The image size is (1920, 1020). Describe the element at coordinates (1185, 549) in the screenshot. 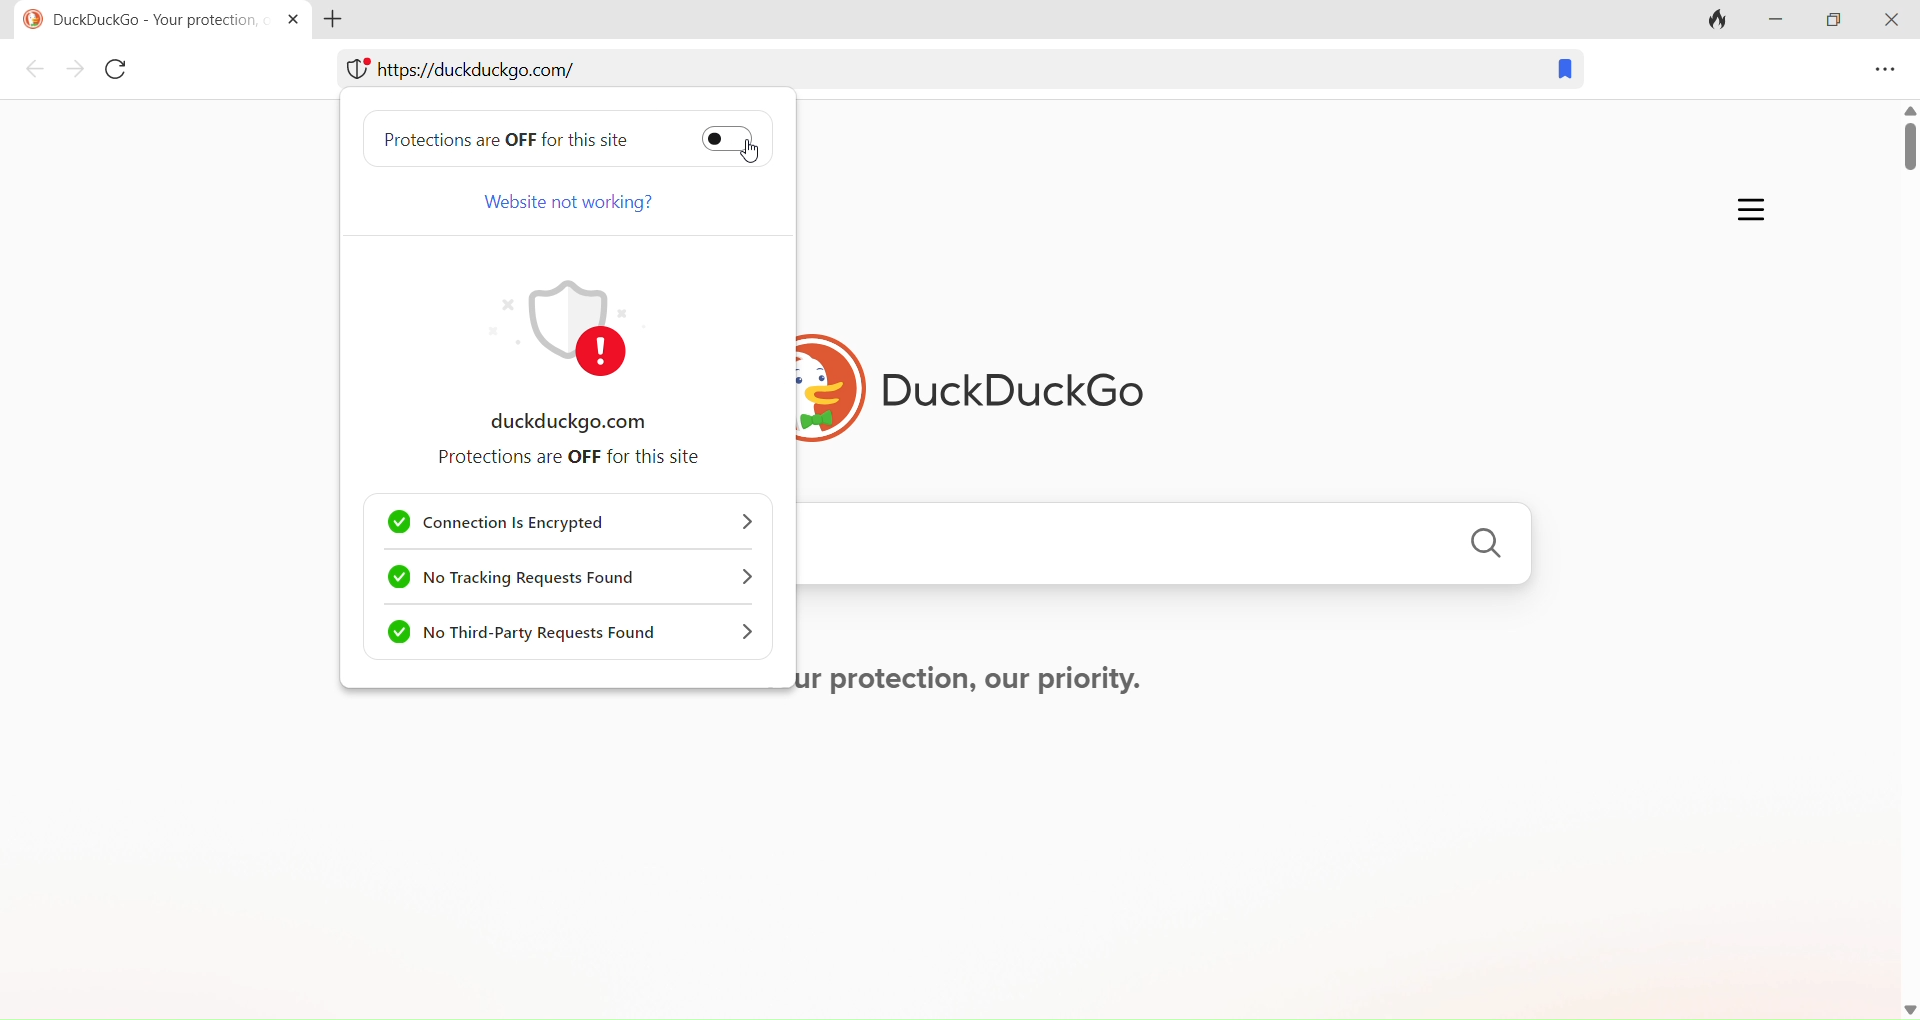

I see `search engine search bar` at that location.